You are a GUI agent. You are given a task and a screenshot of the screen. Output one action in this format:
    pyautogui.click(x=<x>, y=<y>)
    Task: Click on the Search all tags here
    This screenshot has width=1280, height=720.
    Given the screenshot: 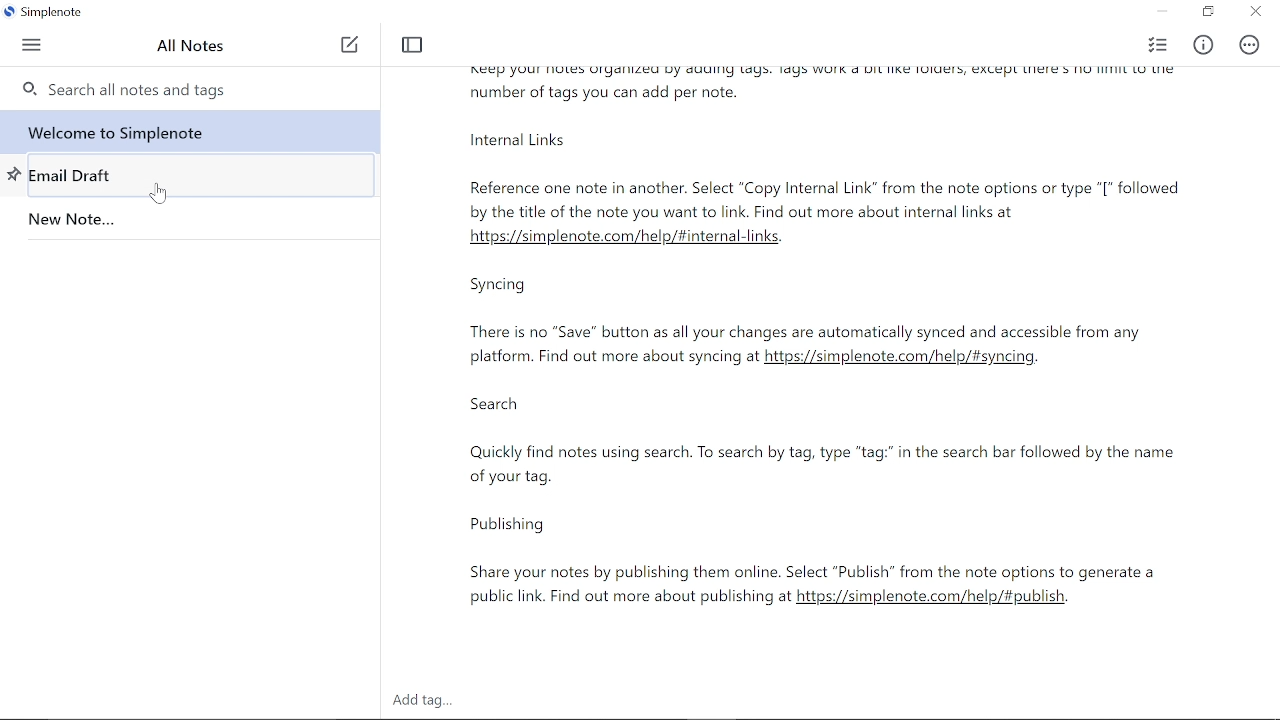 What is the action you would take?
    pyautogui.click(x=173, y=87)
    